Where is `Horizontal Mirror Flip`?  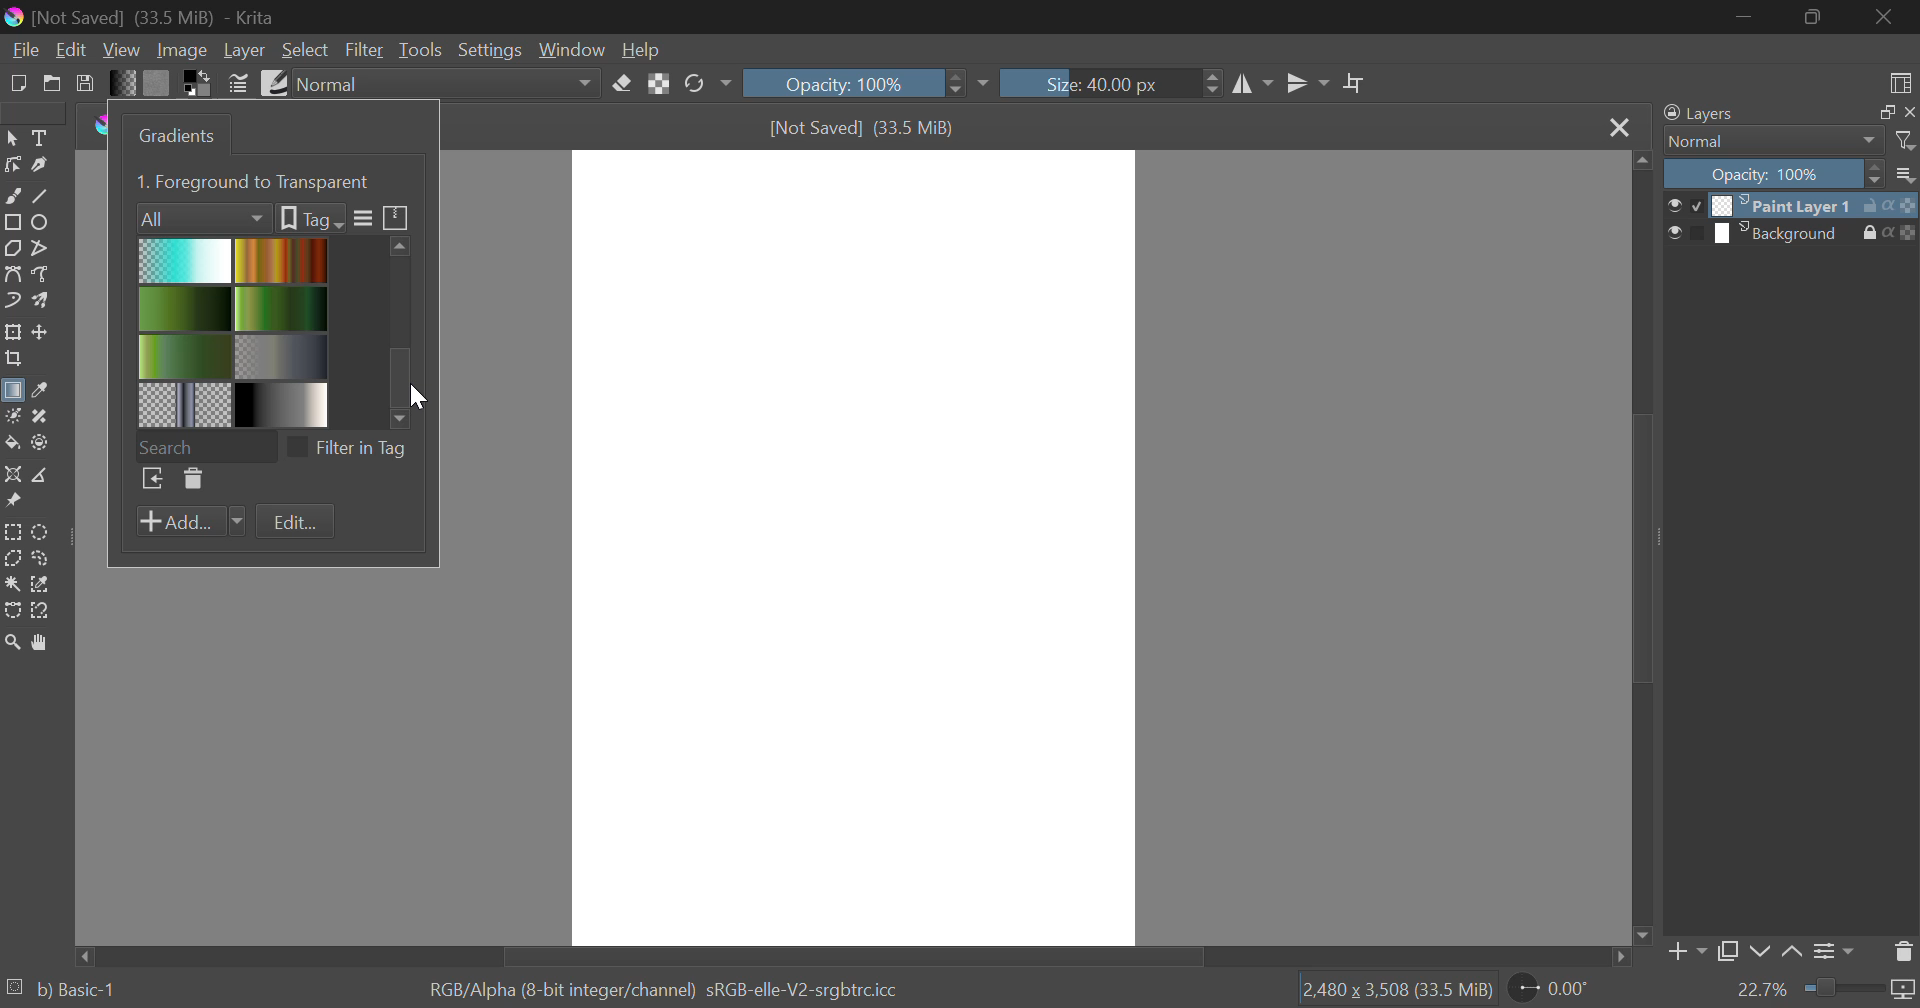 Horizontal Mirror Flip is located at coordinates (1303, 86).